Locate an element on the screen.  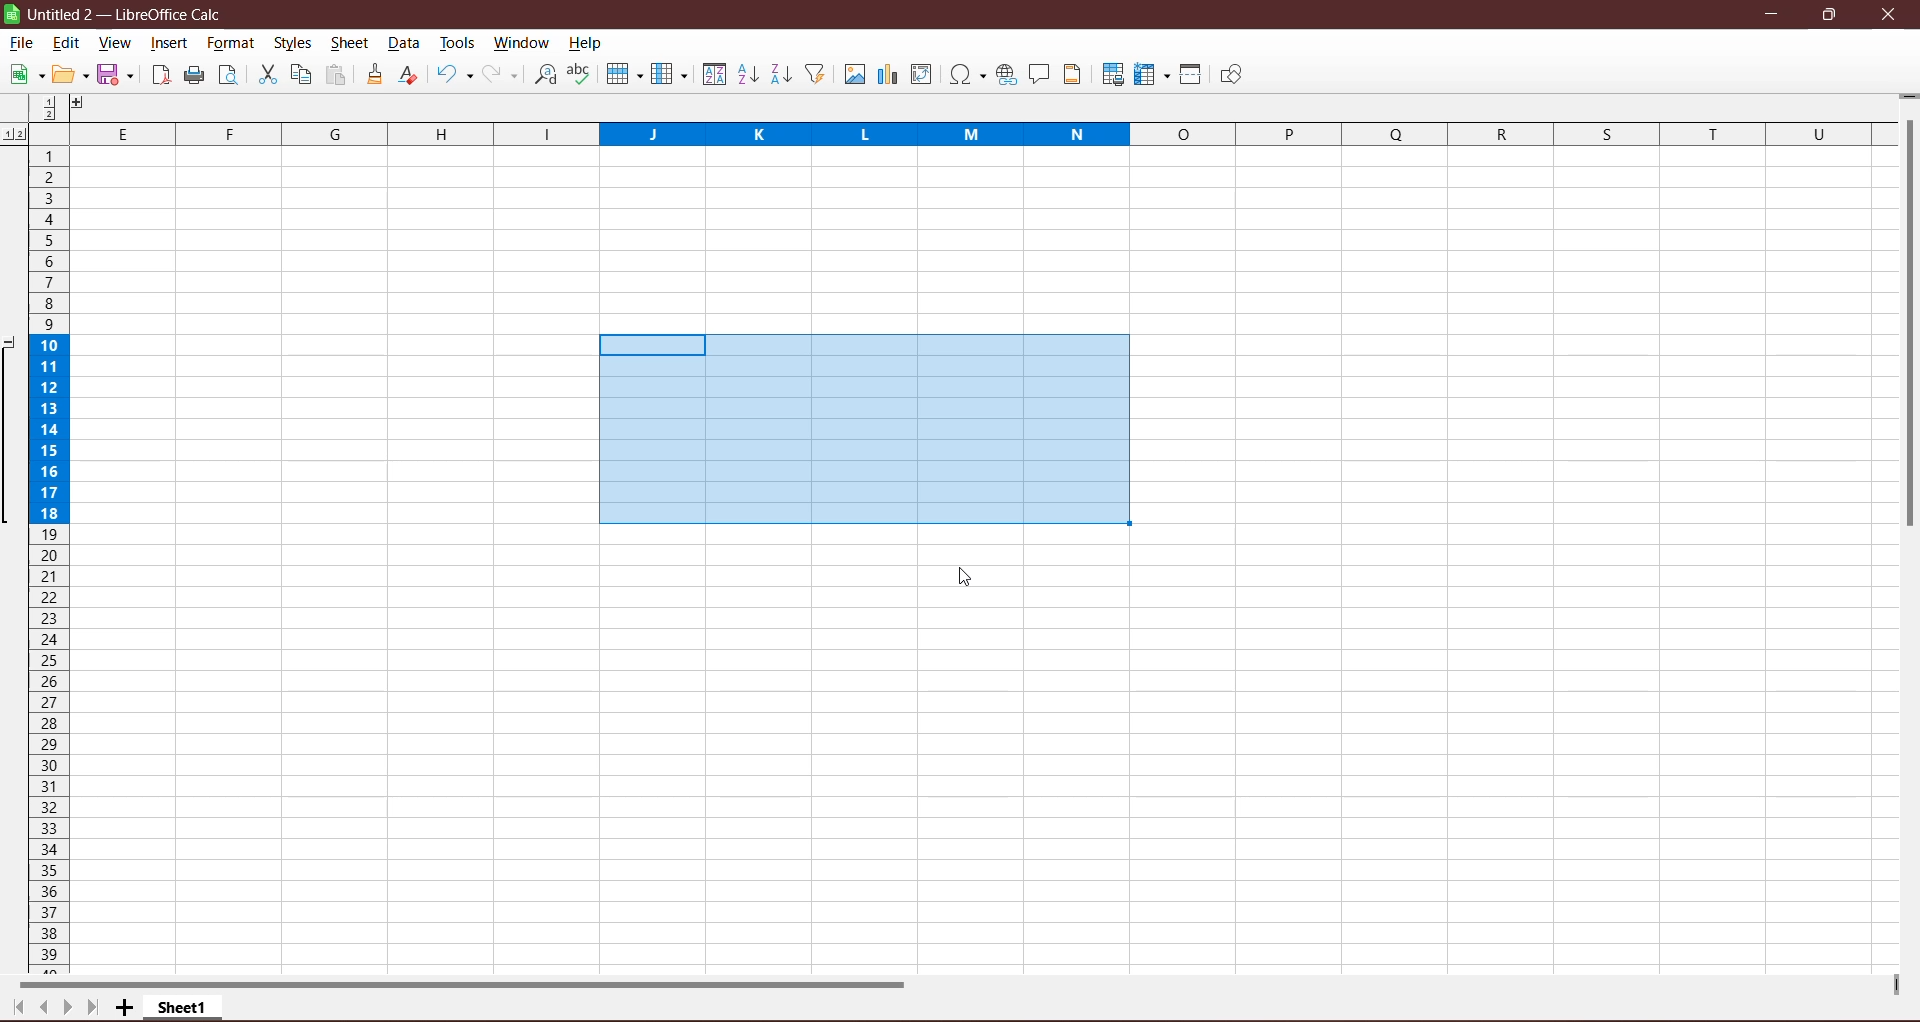
View is located at coordinates (113, 44).